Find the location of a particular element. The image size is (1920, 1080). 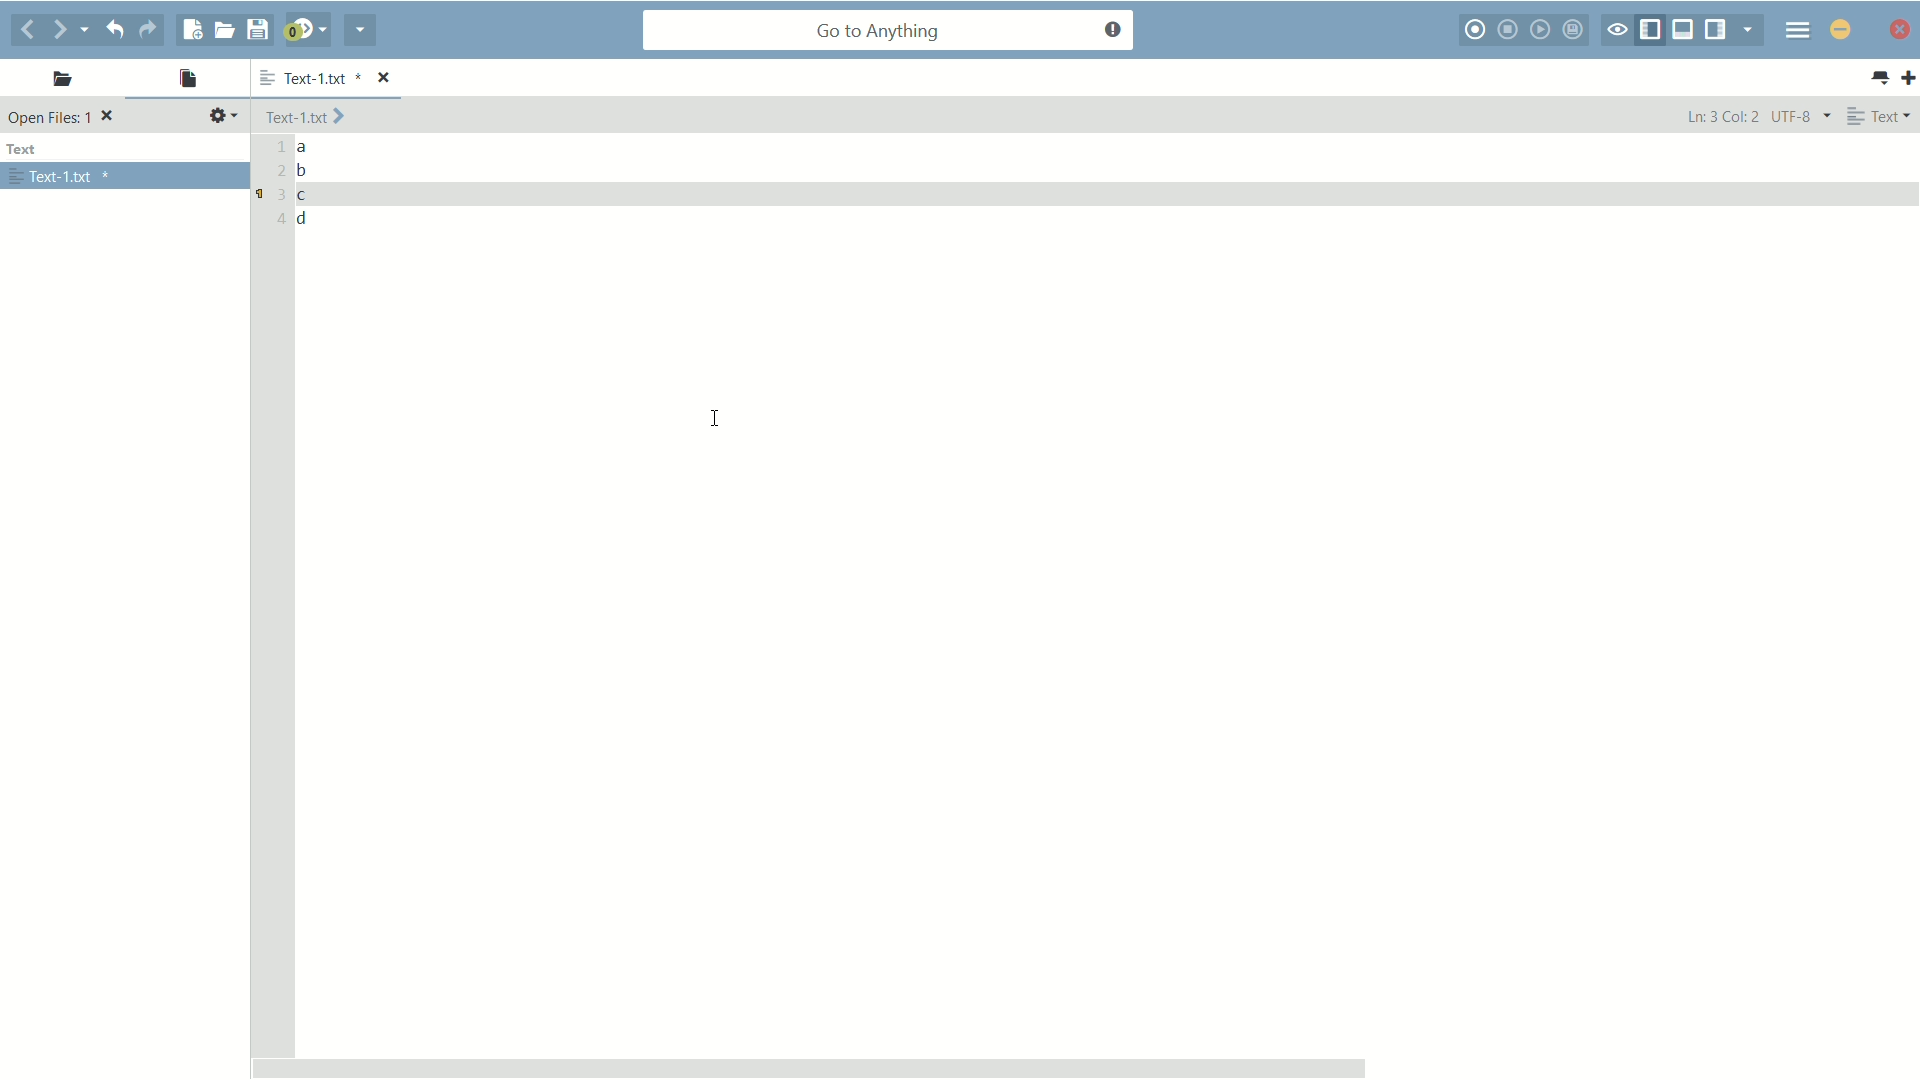

text is located at coordinates (26, 150).